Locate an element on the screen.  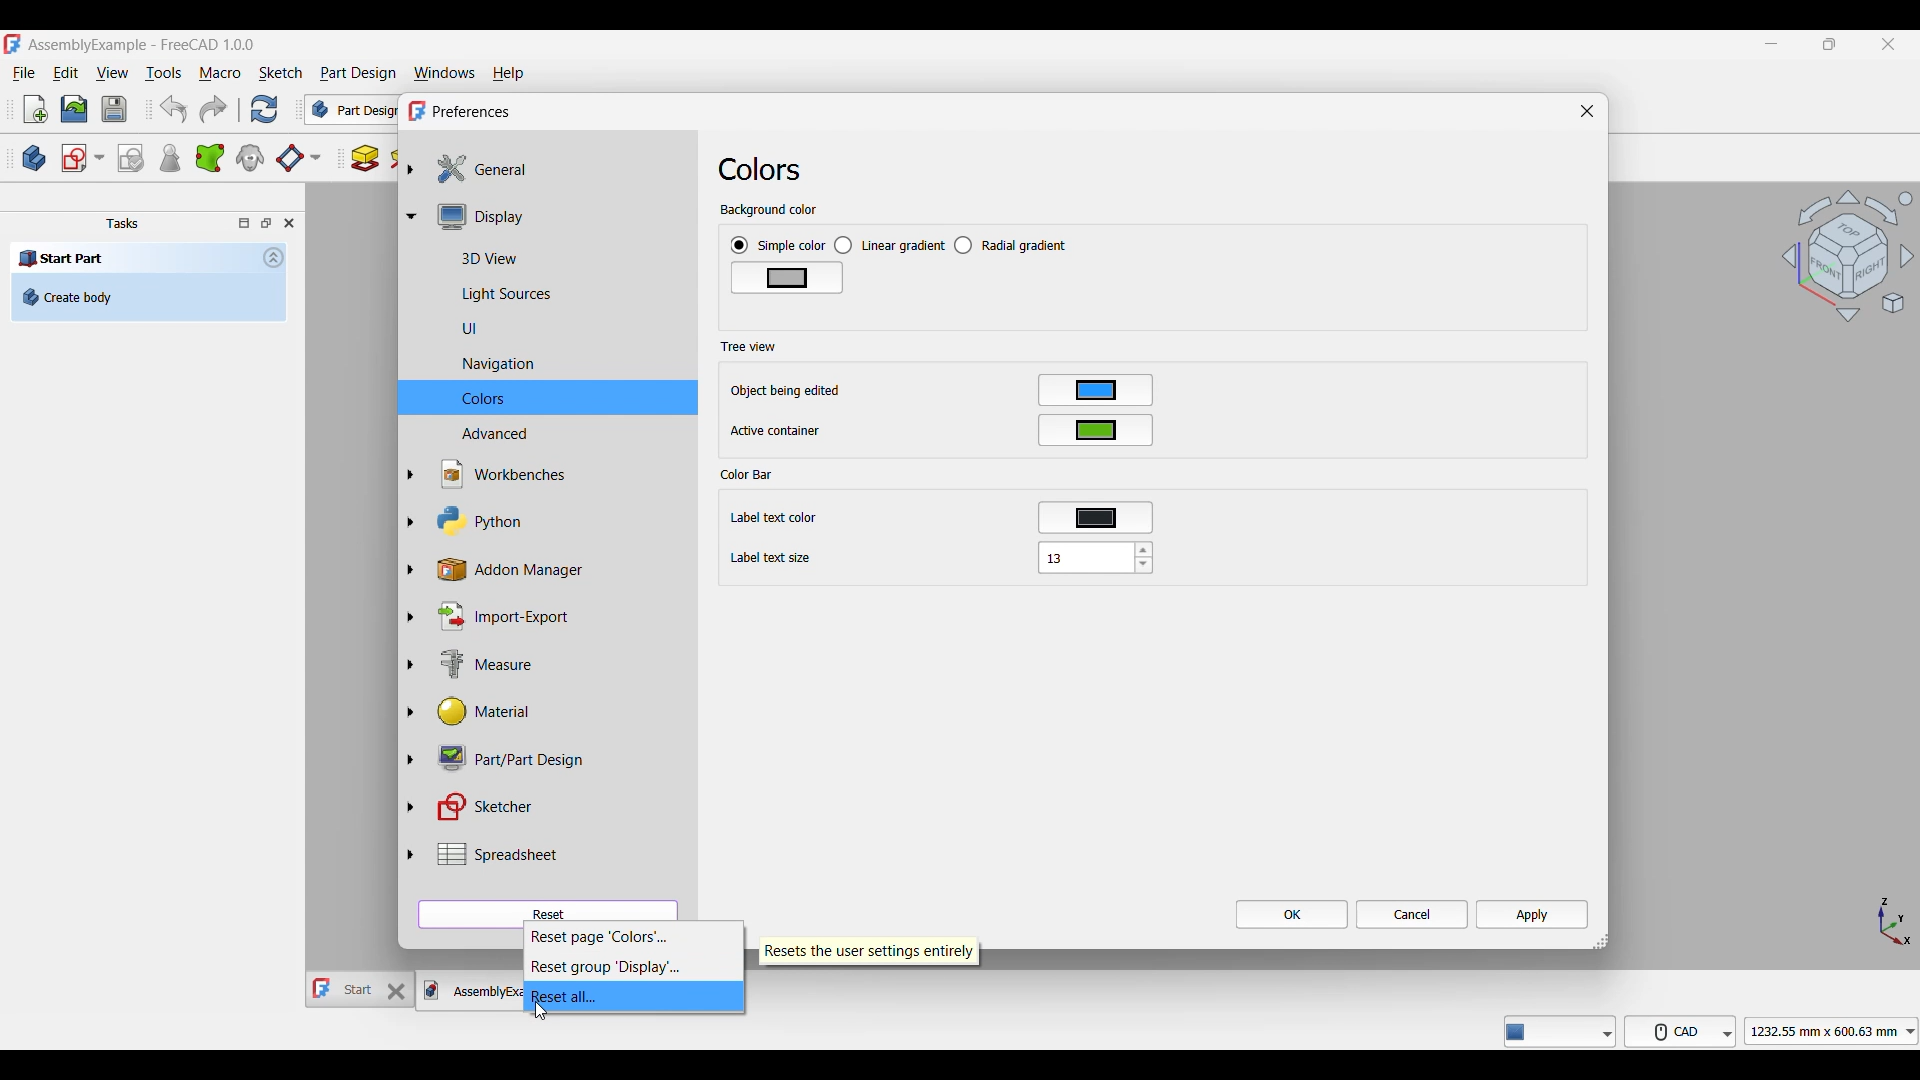
Close Start tab is located at coordinates (397, 991).